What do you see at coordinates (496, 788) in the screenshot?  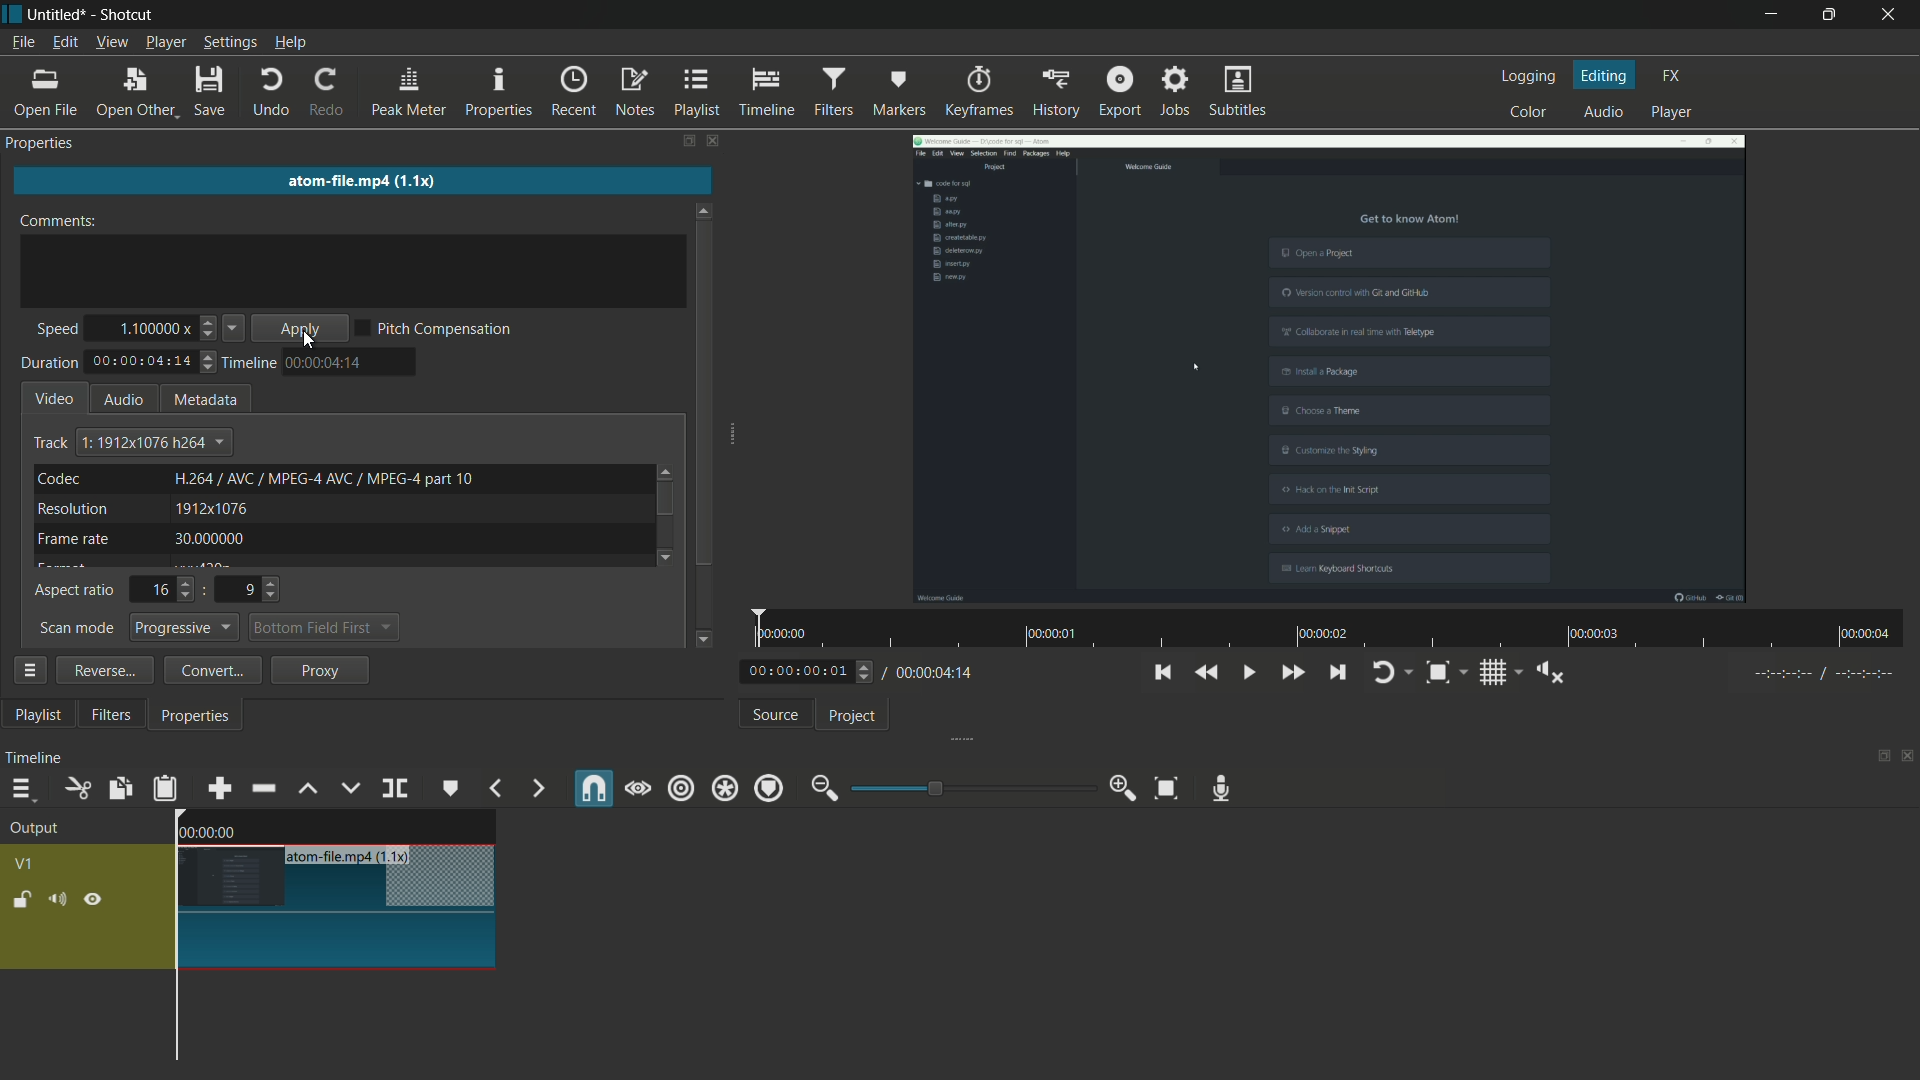 I see `previous marker` at bounding box center [496, 788].